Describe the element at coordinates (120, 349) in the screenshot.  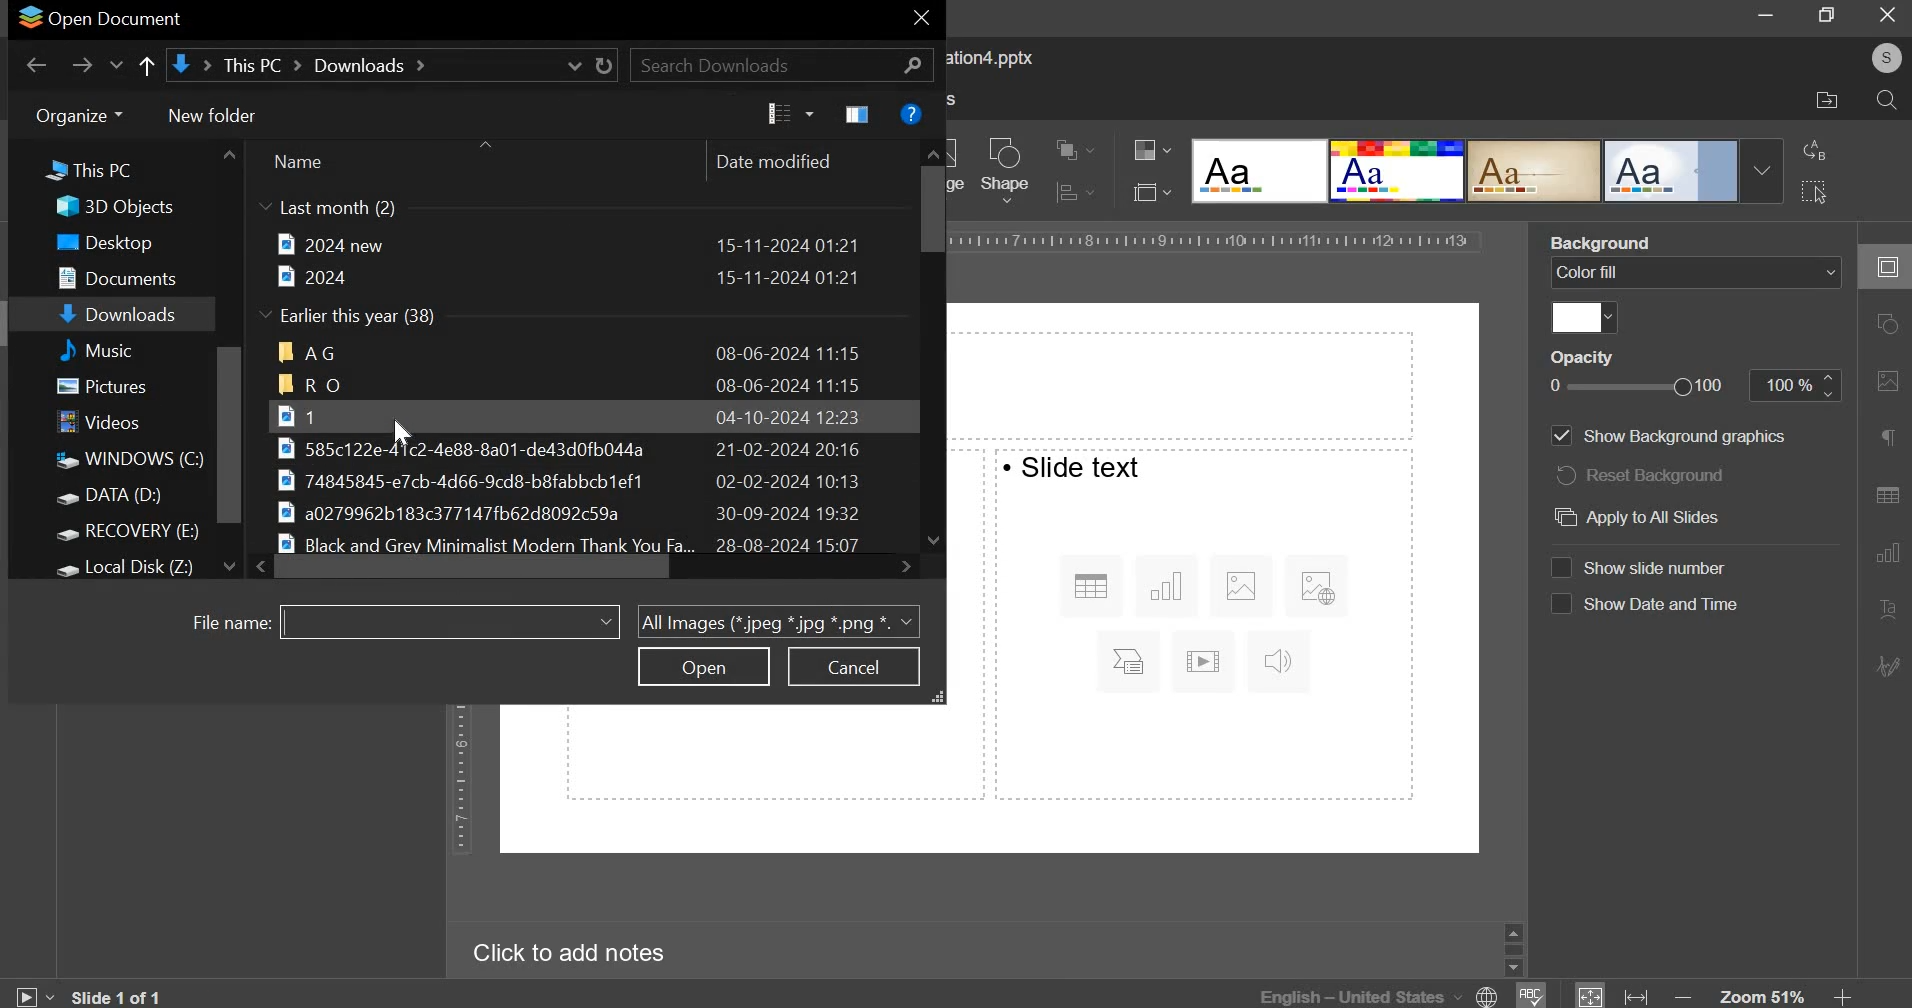
I see `music` at that location.